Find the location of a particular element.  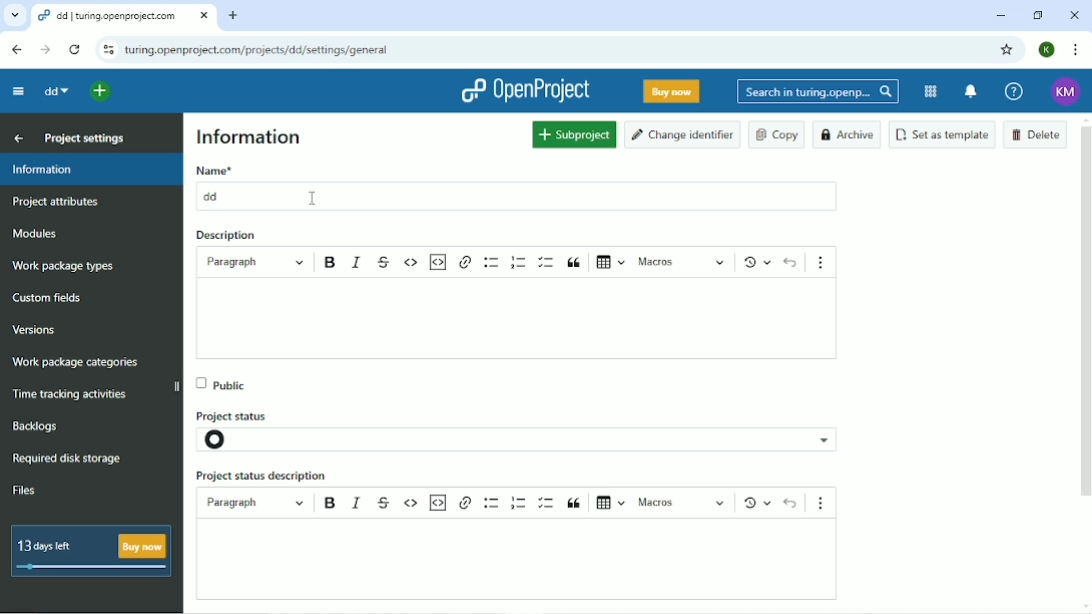

Time racking activities is located at coordinates (72, 395).